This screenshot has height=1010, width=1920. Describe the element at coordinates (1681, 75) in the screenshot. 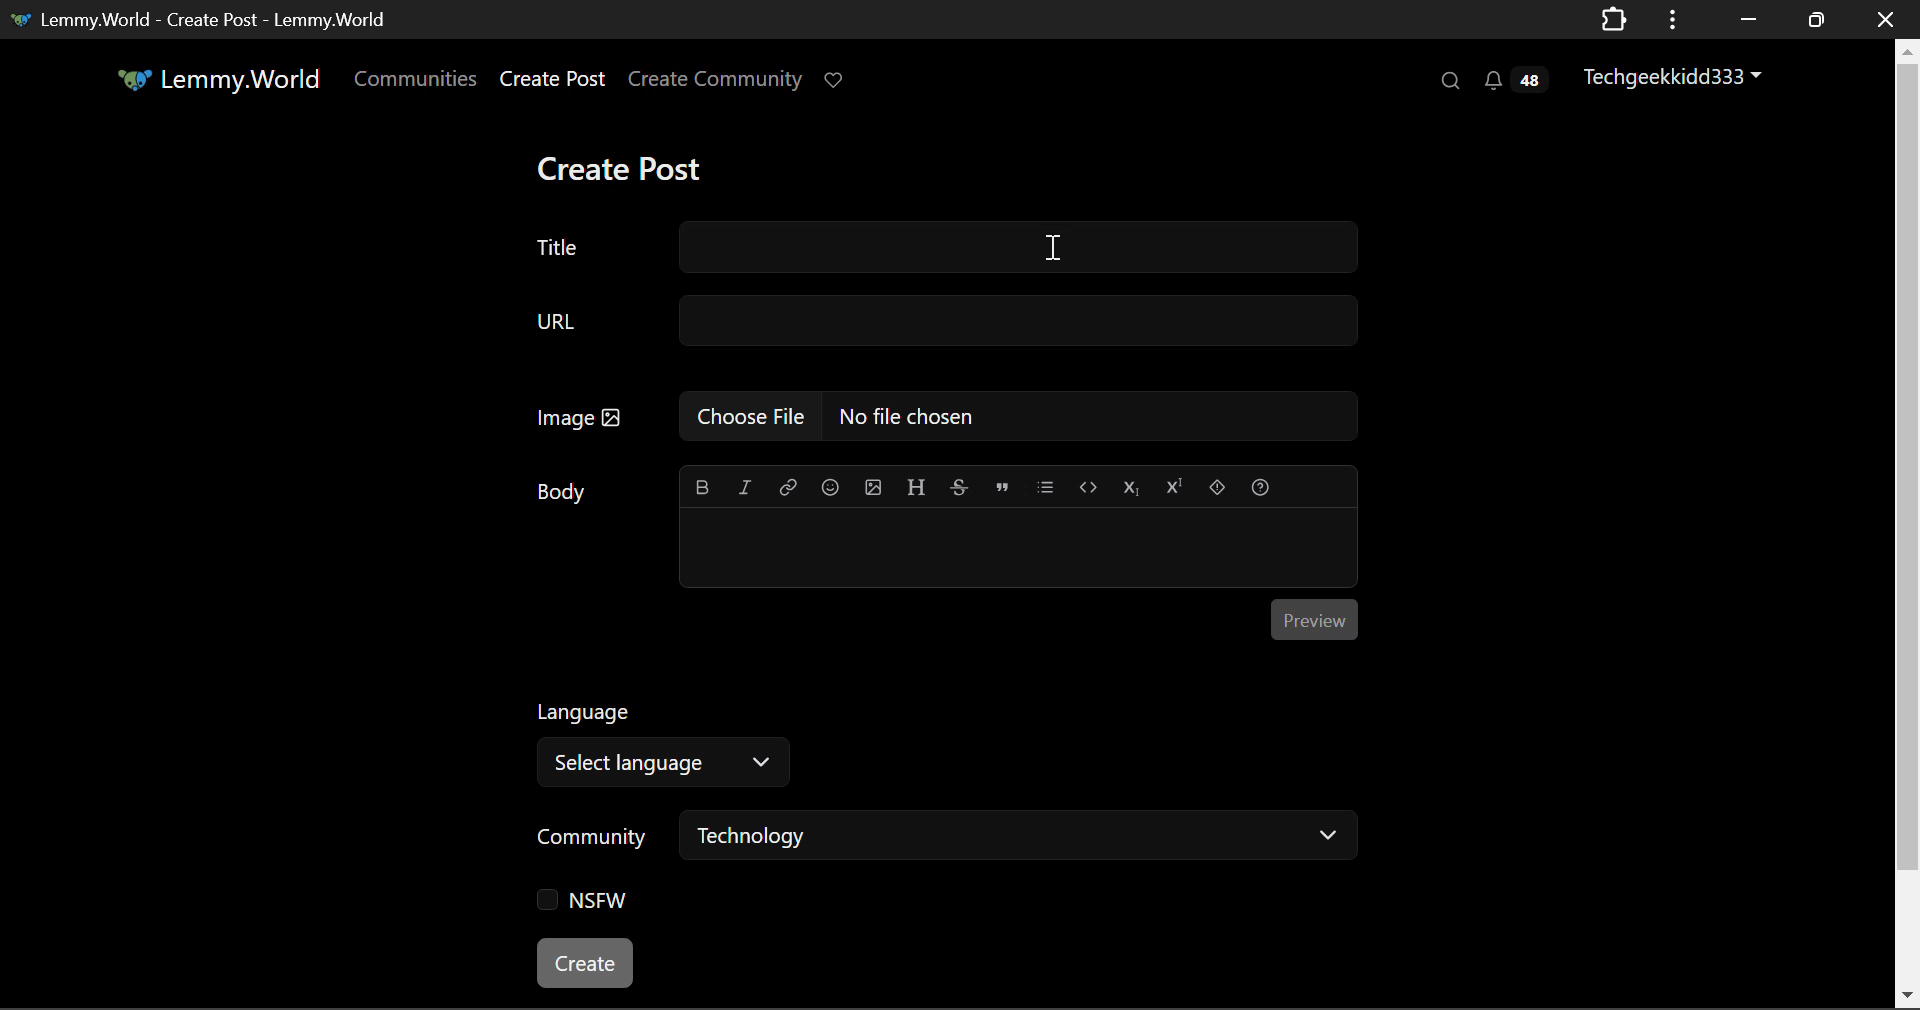

I see `Techgeekkidd333` at that location.